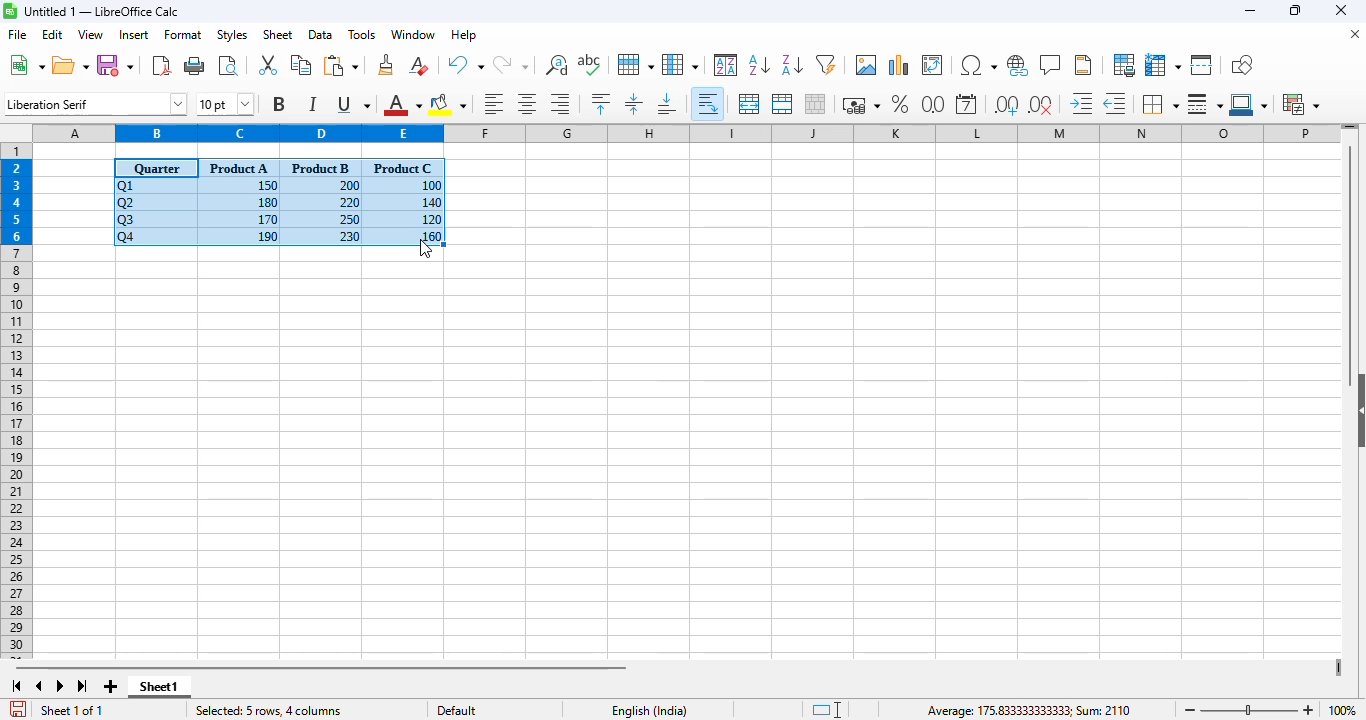 The height and width of the screenshot is (720, 1366). Describe the element at coordinates (1041, 104) in the screenshot. I see `delete decimal` at that location.